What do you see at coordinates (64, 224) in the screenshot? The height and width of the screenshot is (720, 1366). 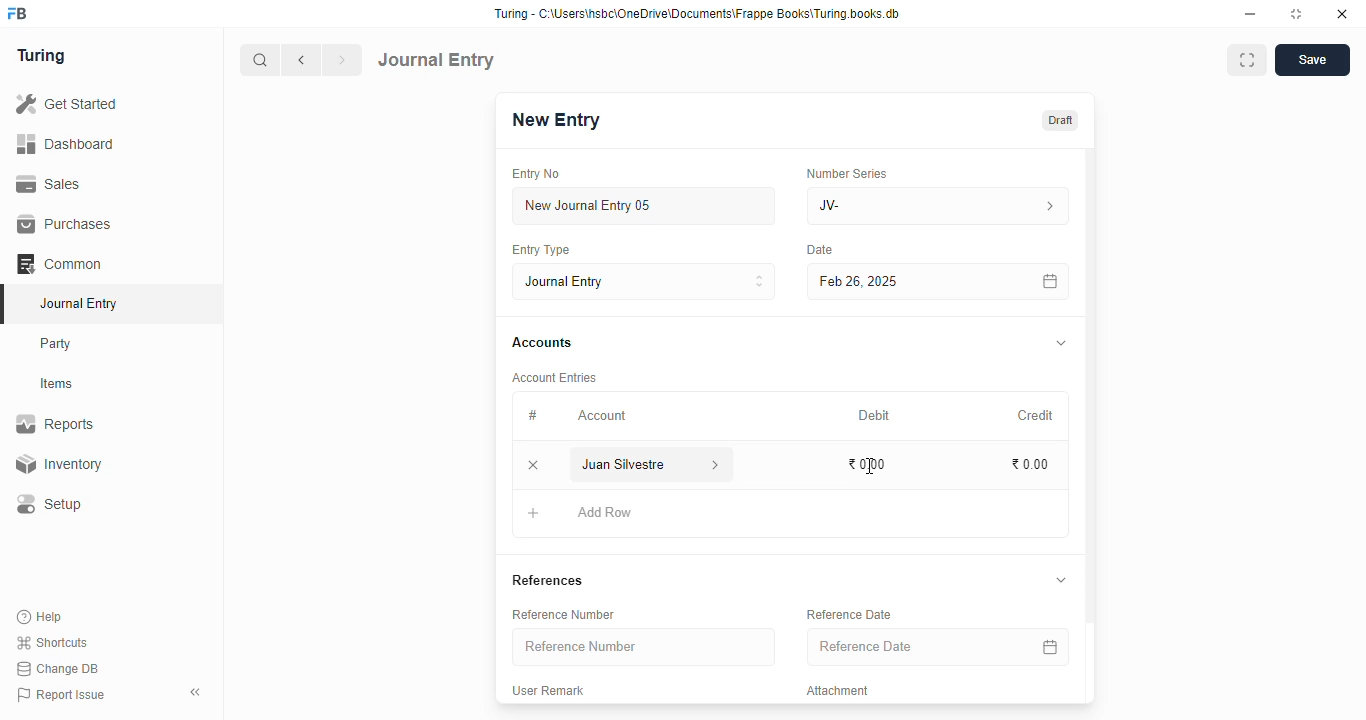 I see `purchases` at bounding box center [64, 224].